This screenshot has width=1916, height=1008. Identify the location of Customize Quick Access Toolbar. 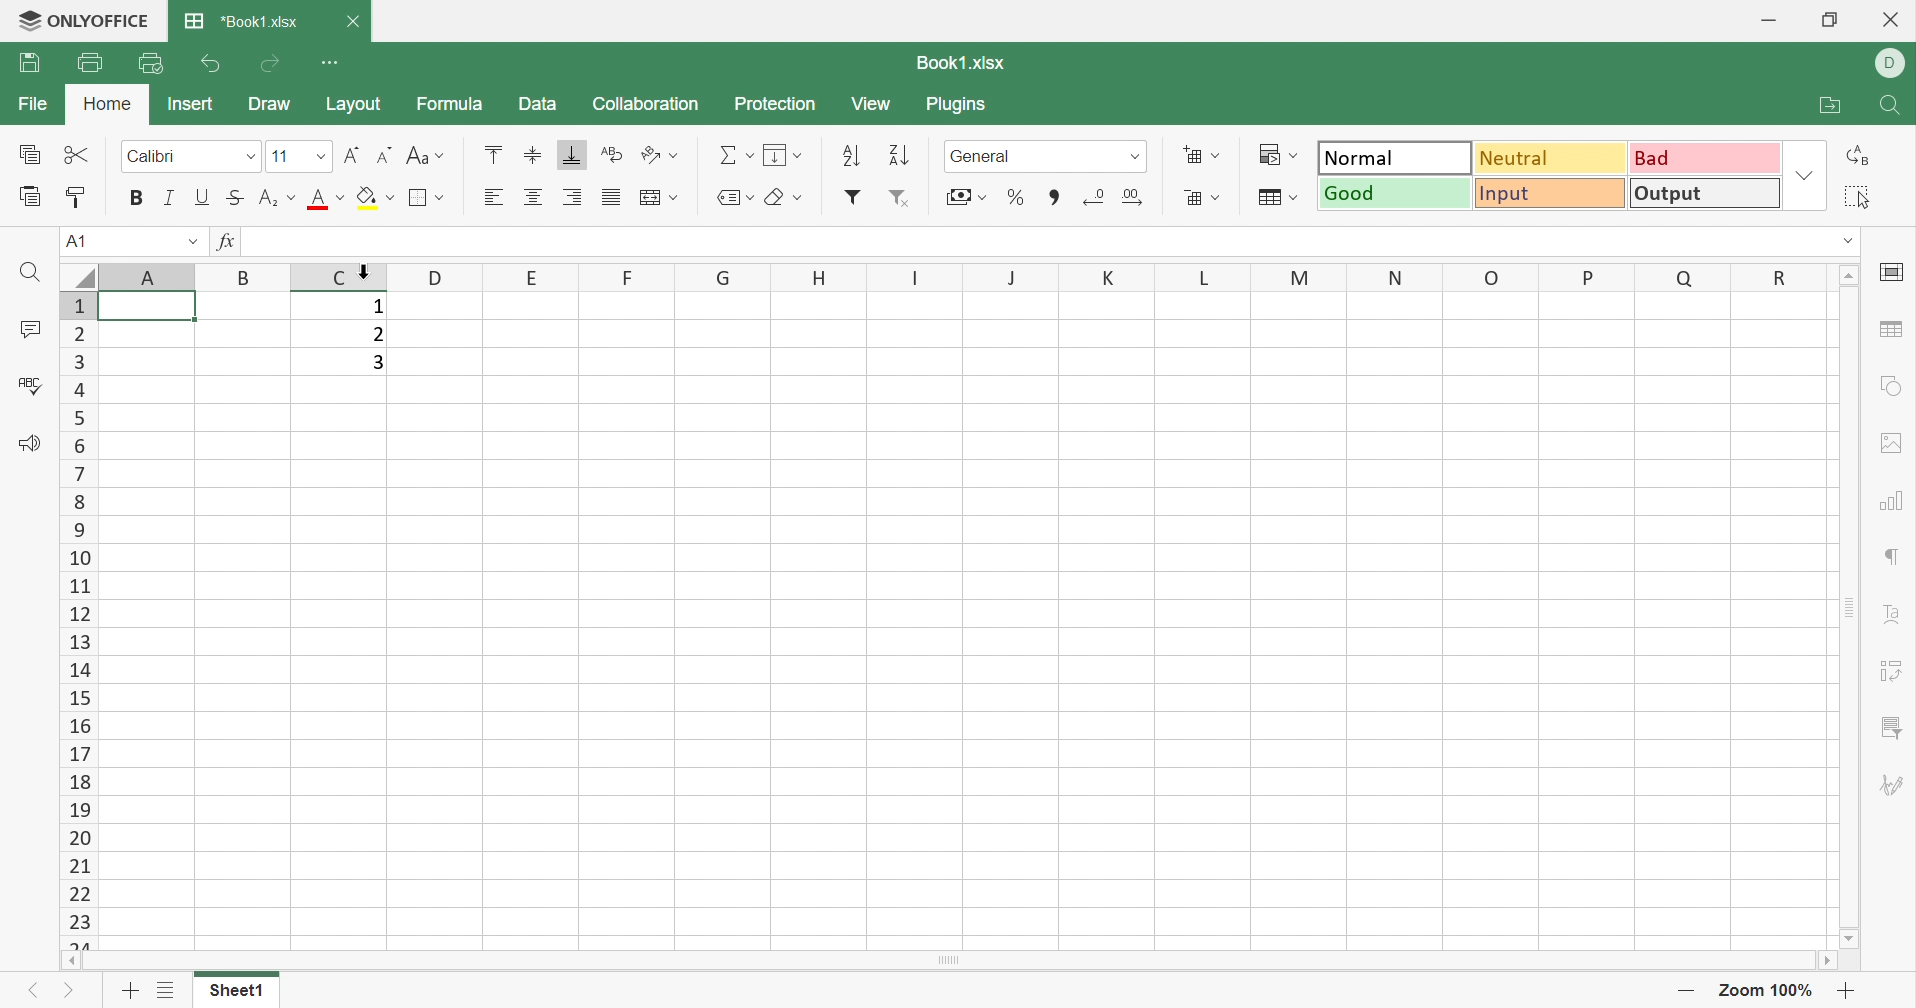
(334, 60).